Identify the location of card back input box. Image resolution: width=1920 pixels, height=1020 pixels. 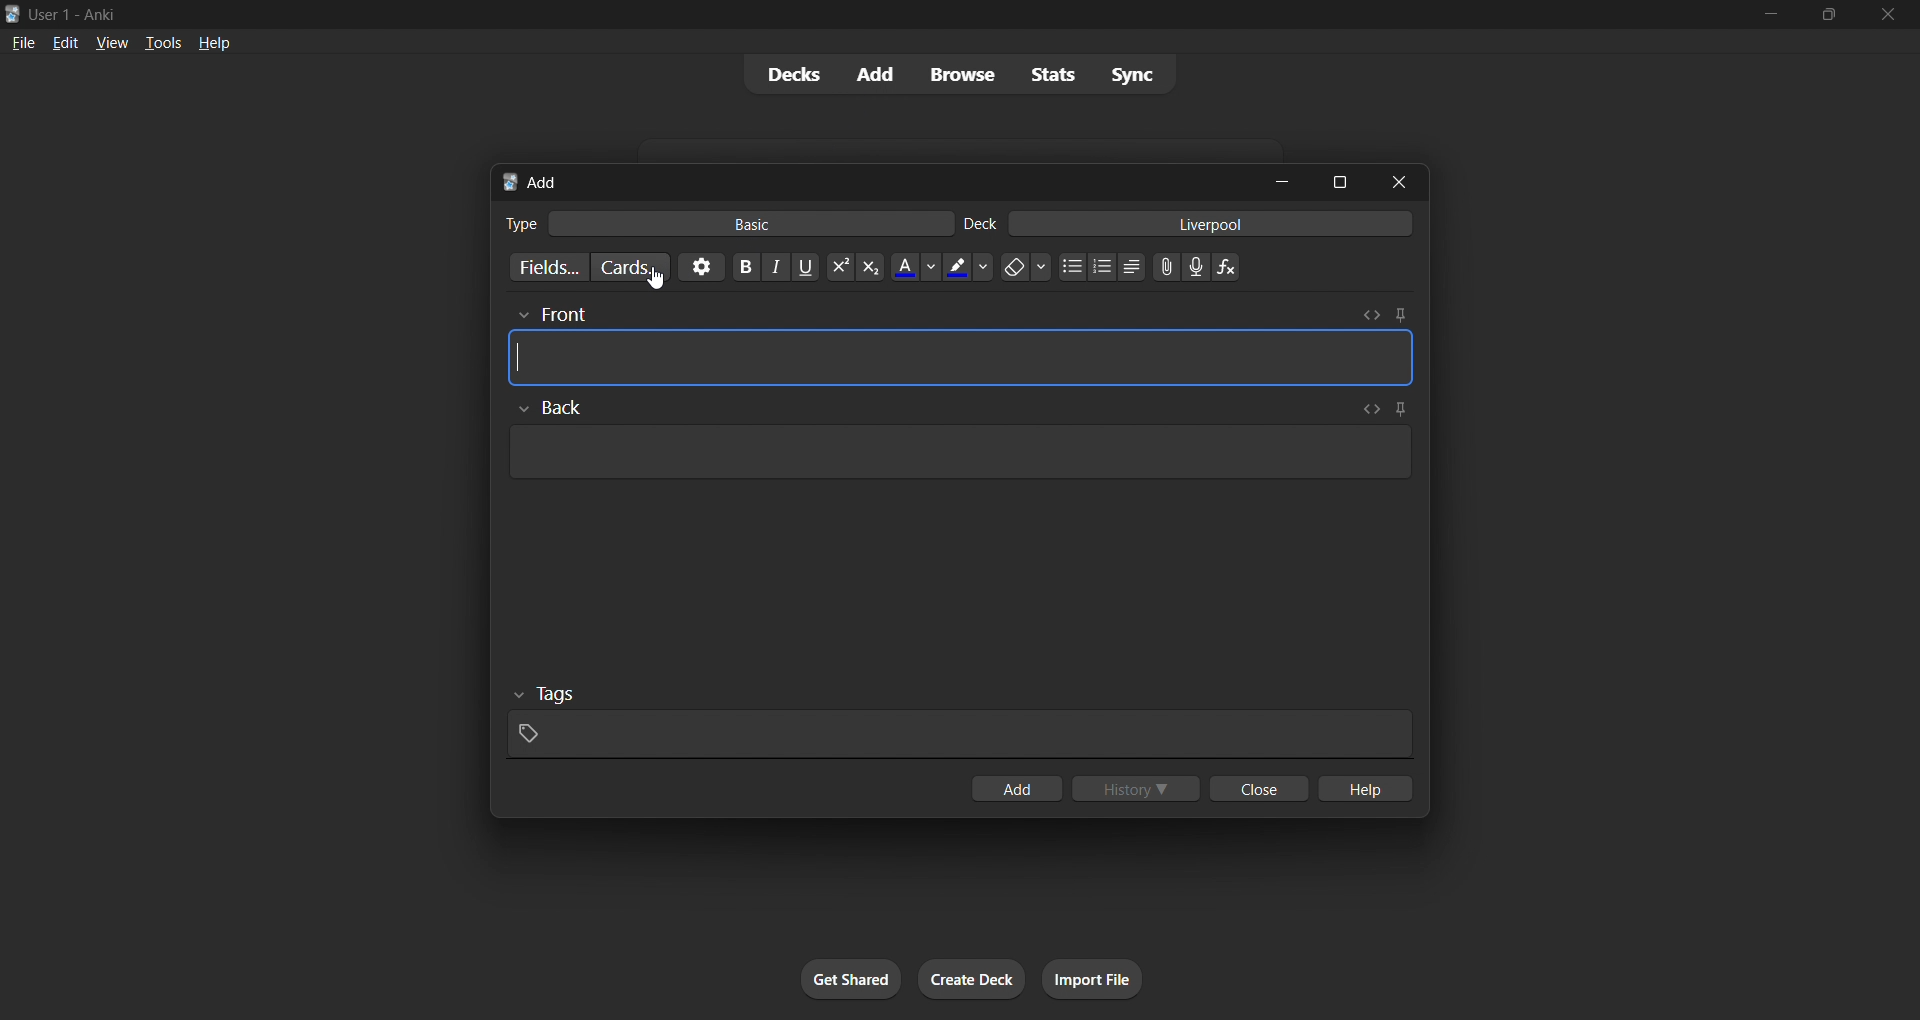
(961, 443).